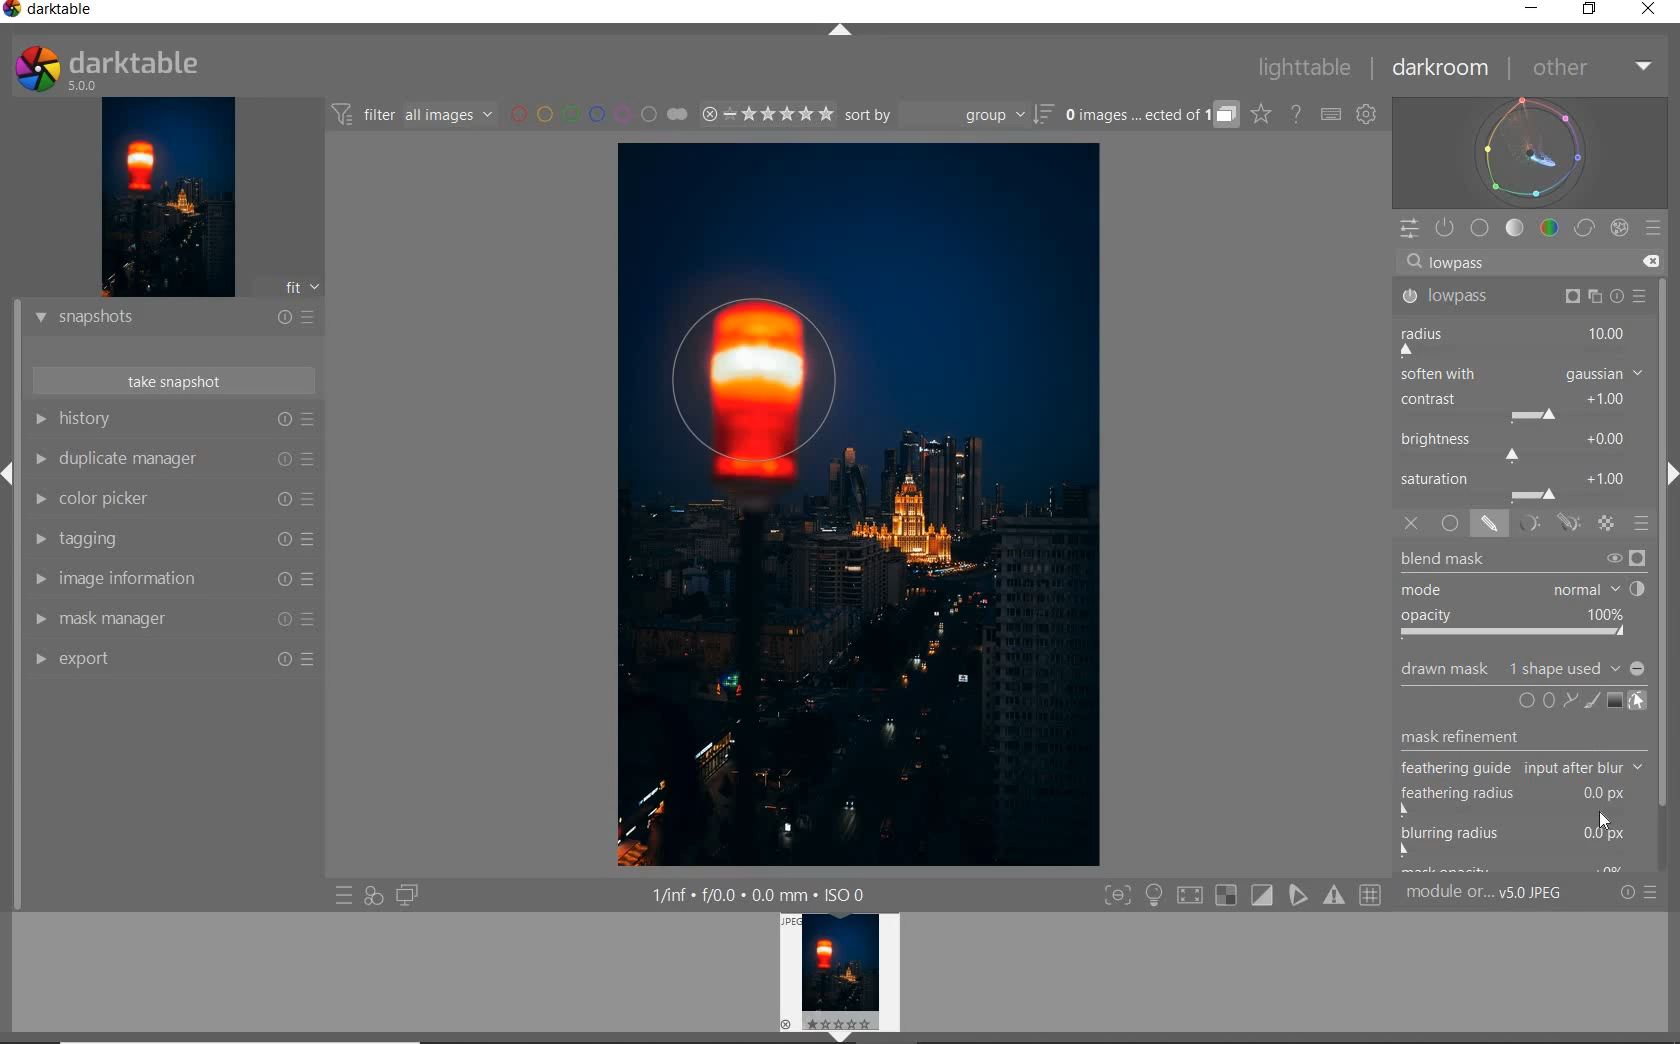 The image size is (1680, 1044). What do you see at coordinates (10, 470) in the screenshot?
I see `EXPAND/COLLAPSE` at bounding box center [10, 470].